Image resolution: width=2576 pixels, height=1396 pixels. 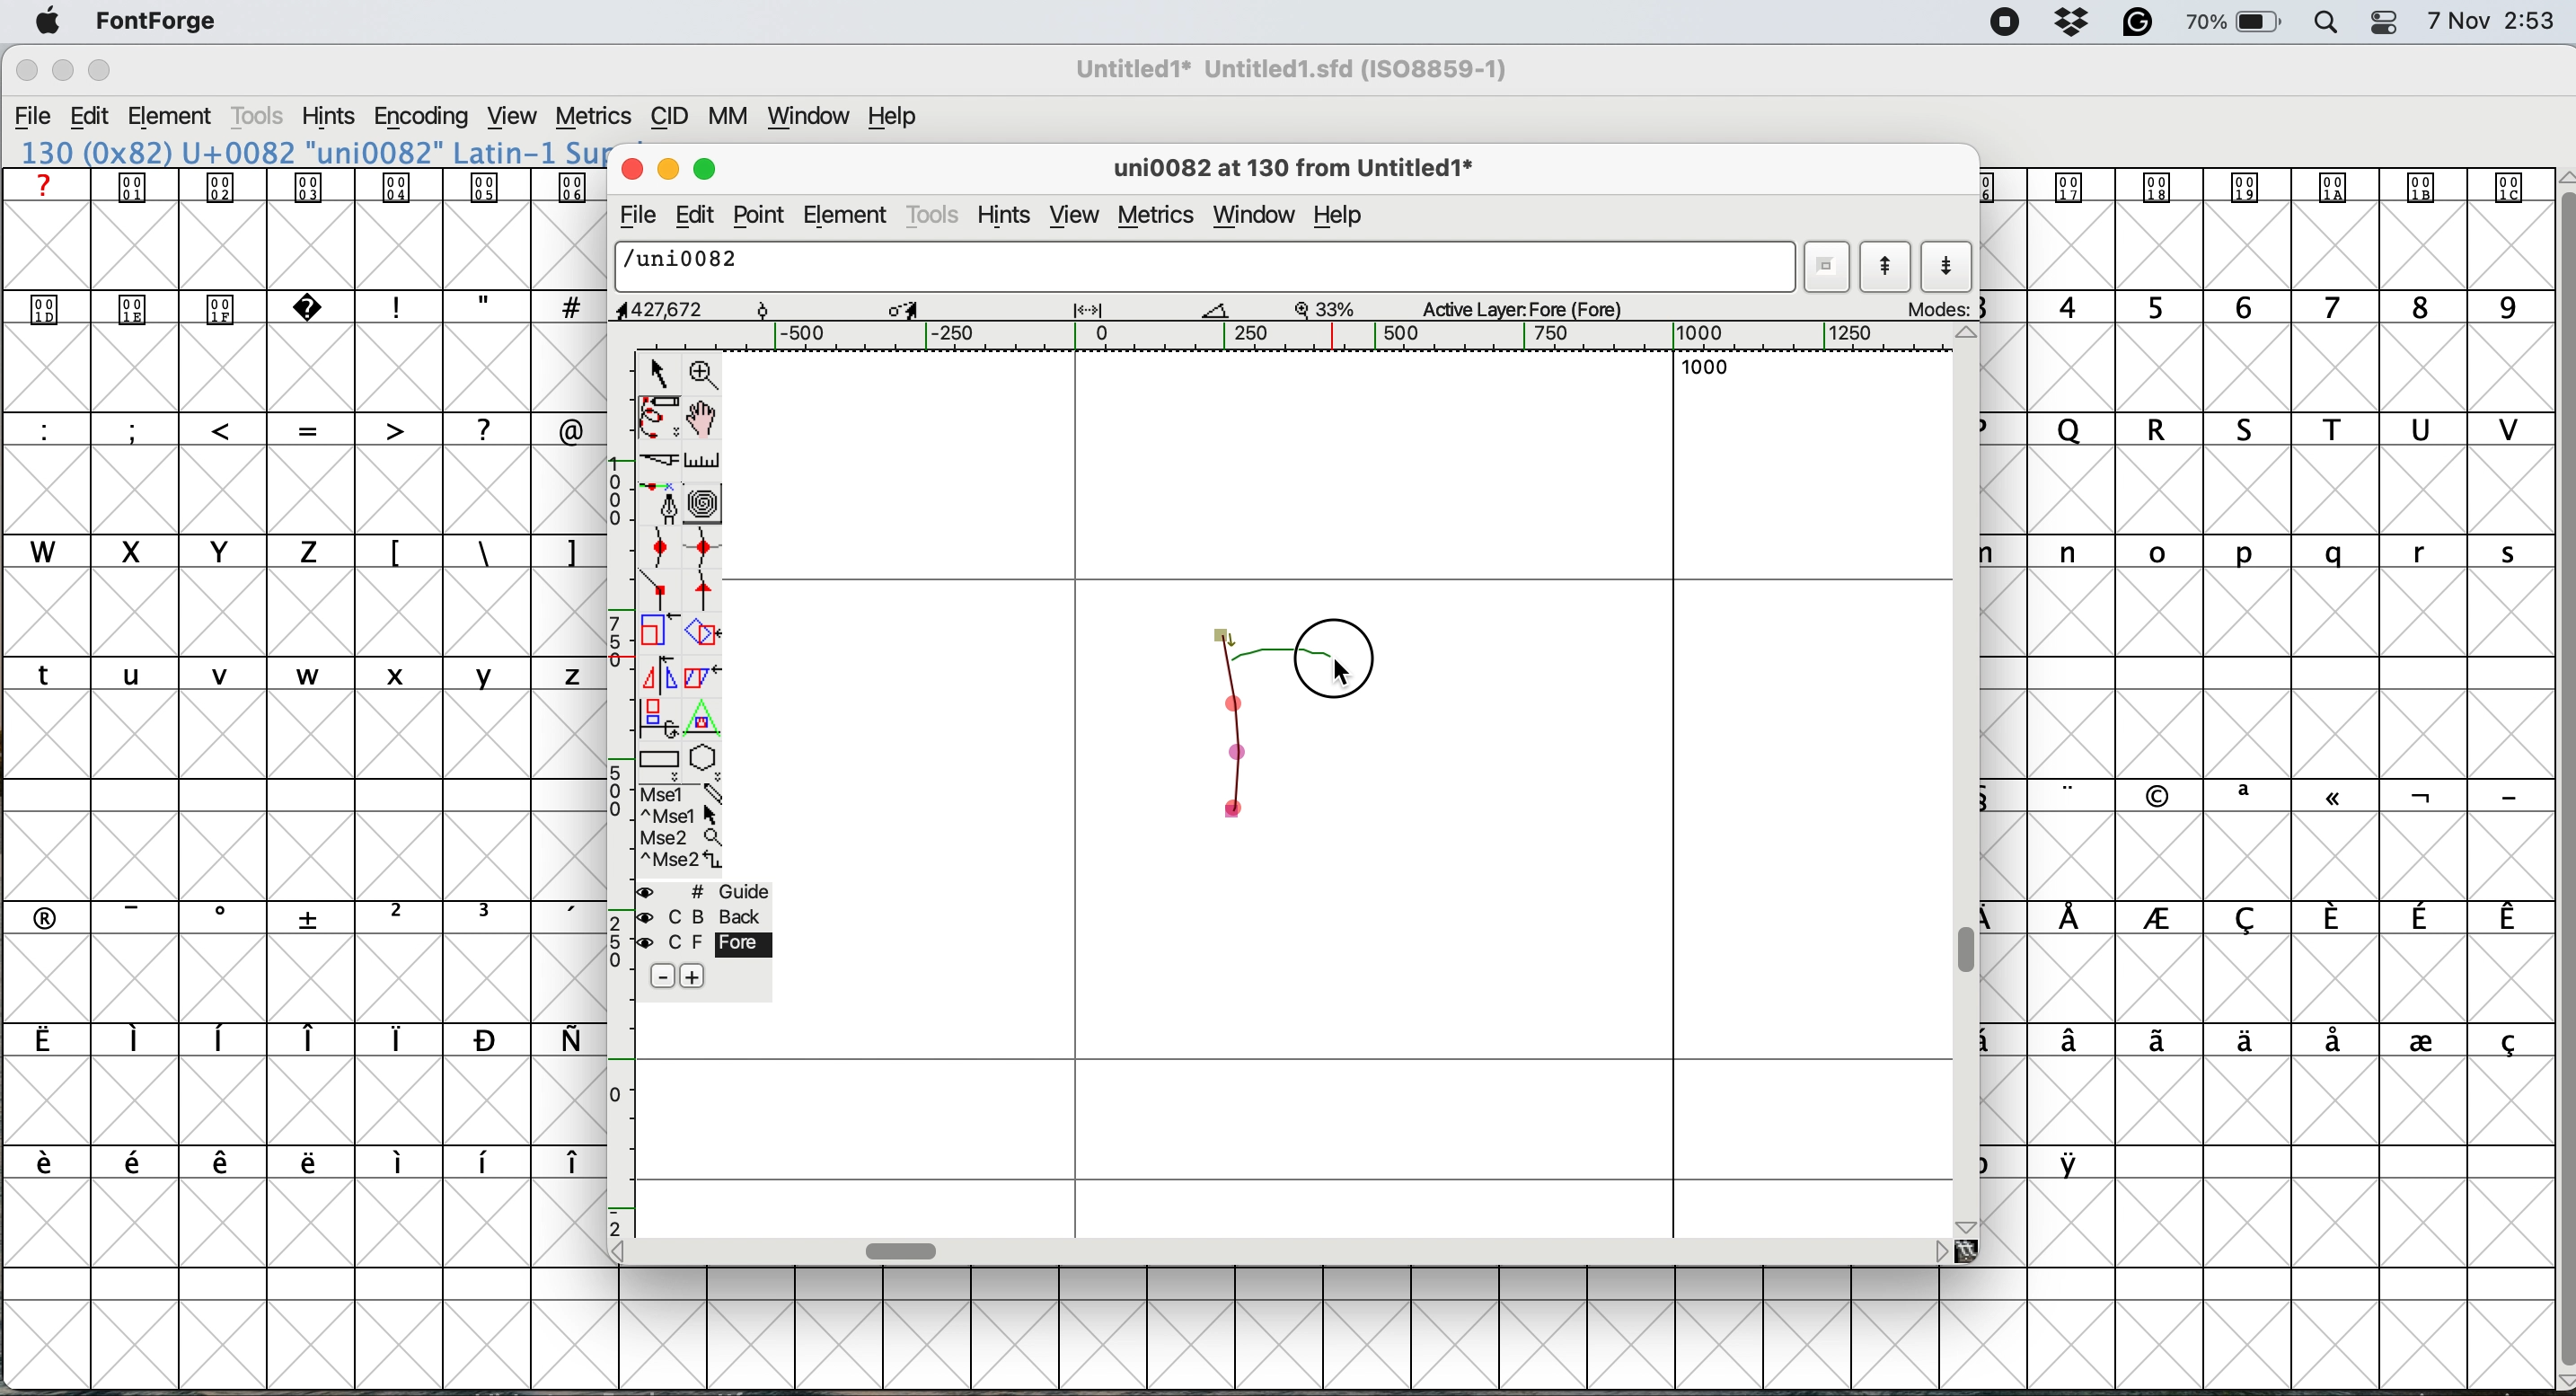 I want to click on special characters, so click(x=288, y=1161).